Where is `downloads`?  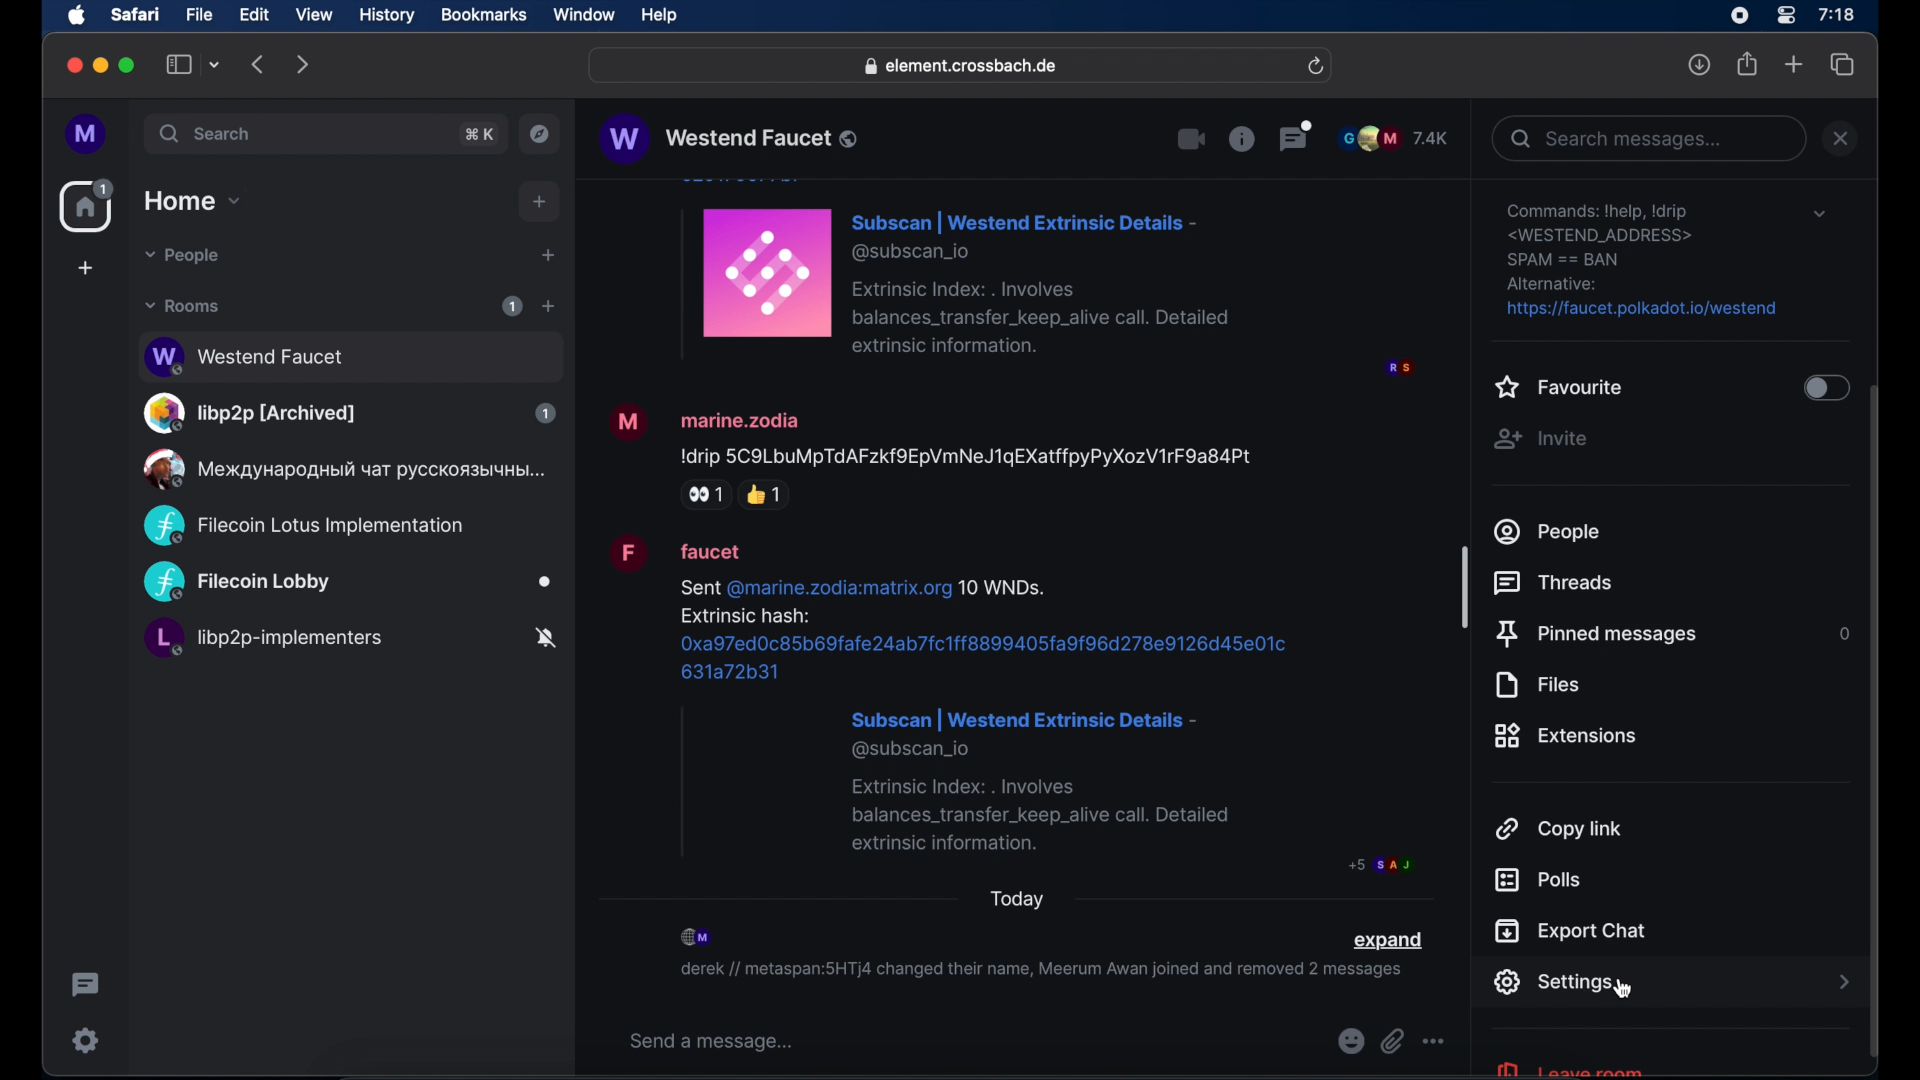 downloads is located at coordinates (1700, 64).